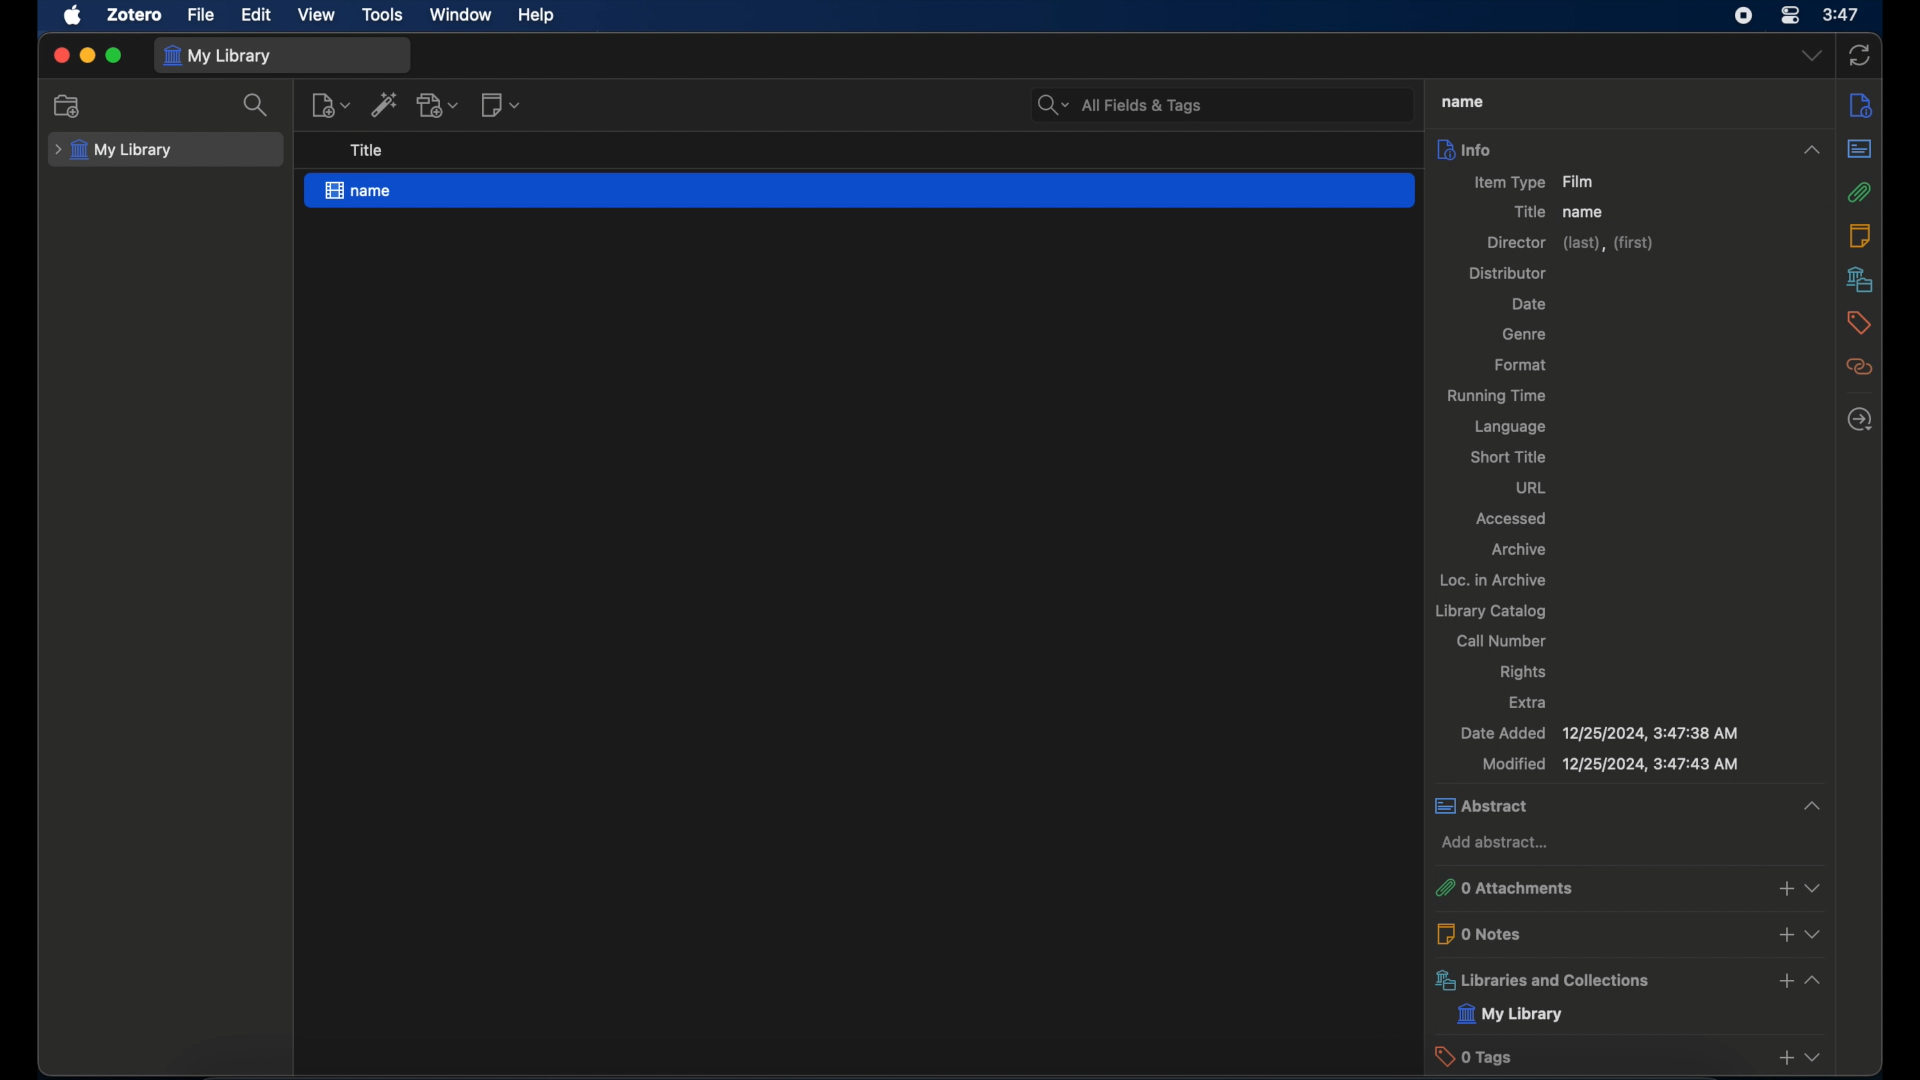 Image resolution: width=1920 pixels, height=1080 pixels. Describe the element at coordinates (1459, 101) in the screenshot. I see `title` at that location.